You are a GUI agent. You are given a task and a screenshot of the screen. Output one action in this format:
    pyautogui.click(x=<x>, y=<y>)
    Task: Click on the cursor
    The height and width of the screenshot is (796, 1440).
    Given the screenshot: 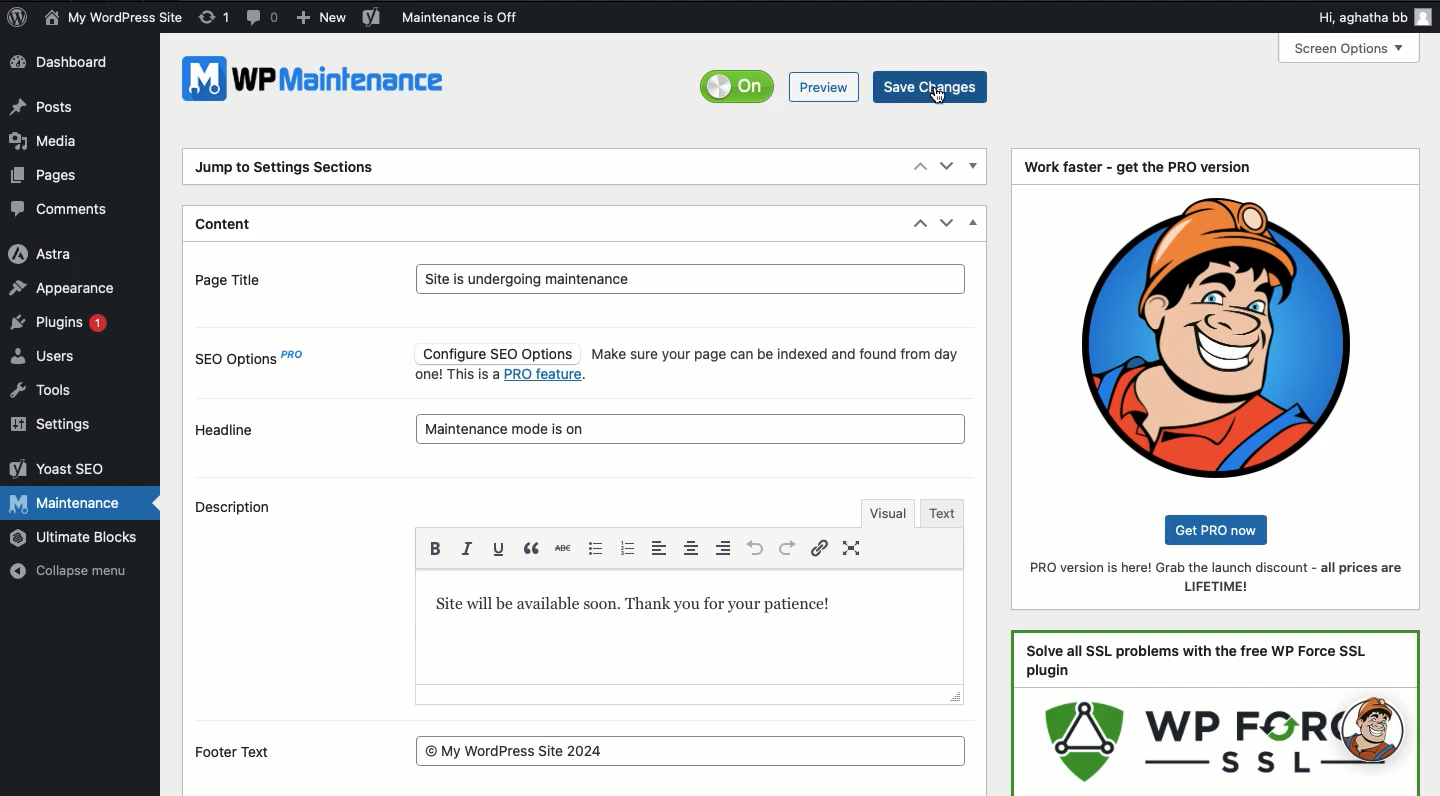 What is the action you would take?
    pyautogui.click(x=939, y=96)
    